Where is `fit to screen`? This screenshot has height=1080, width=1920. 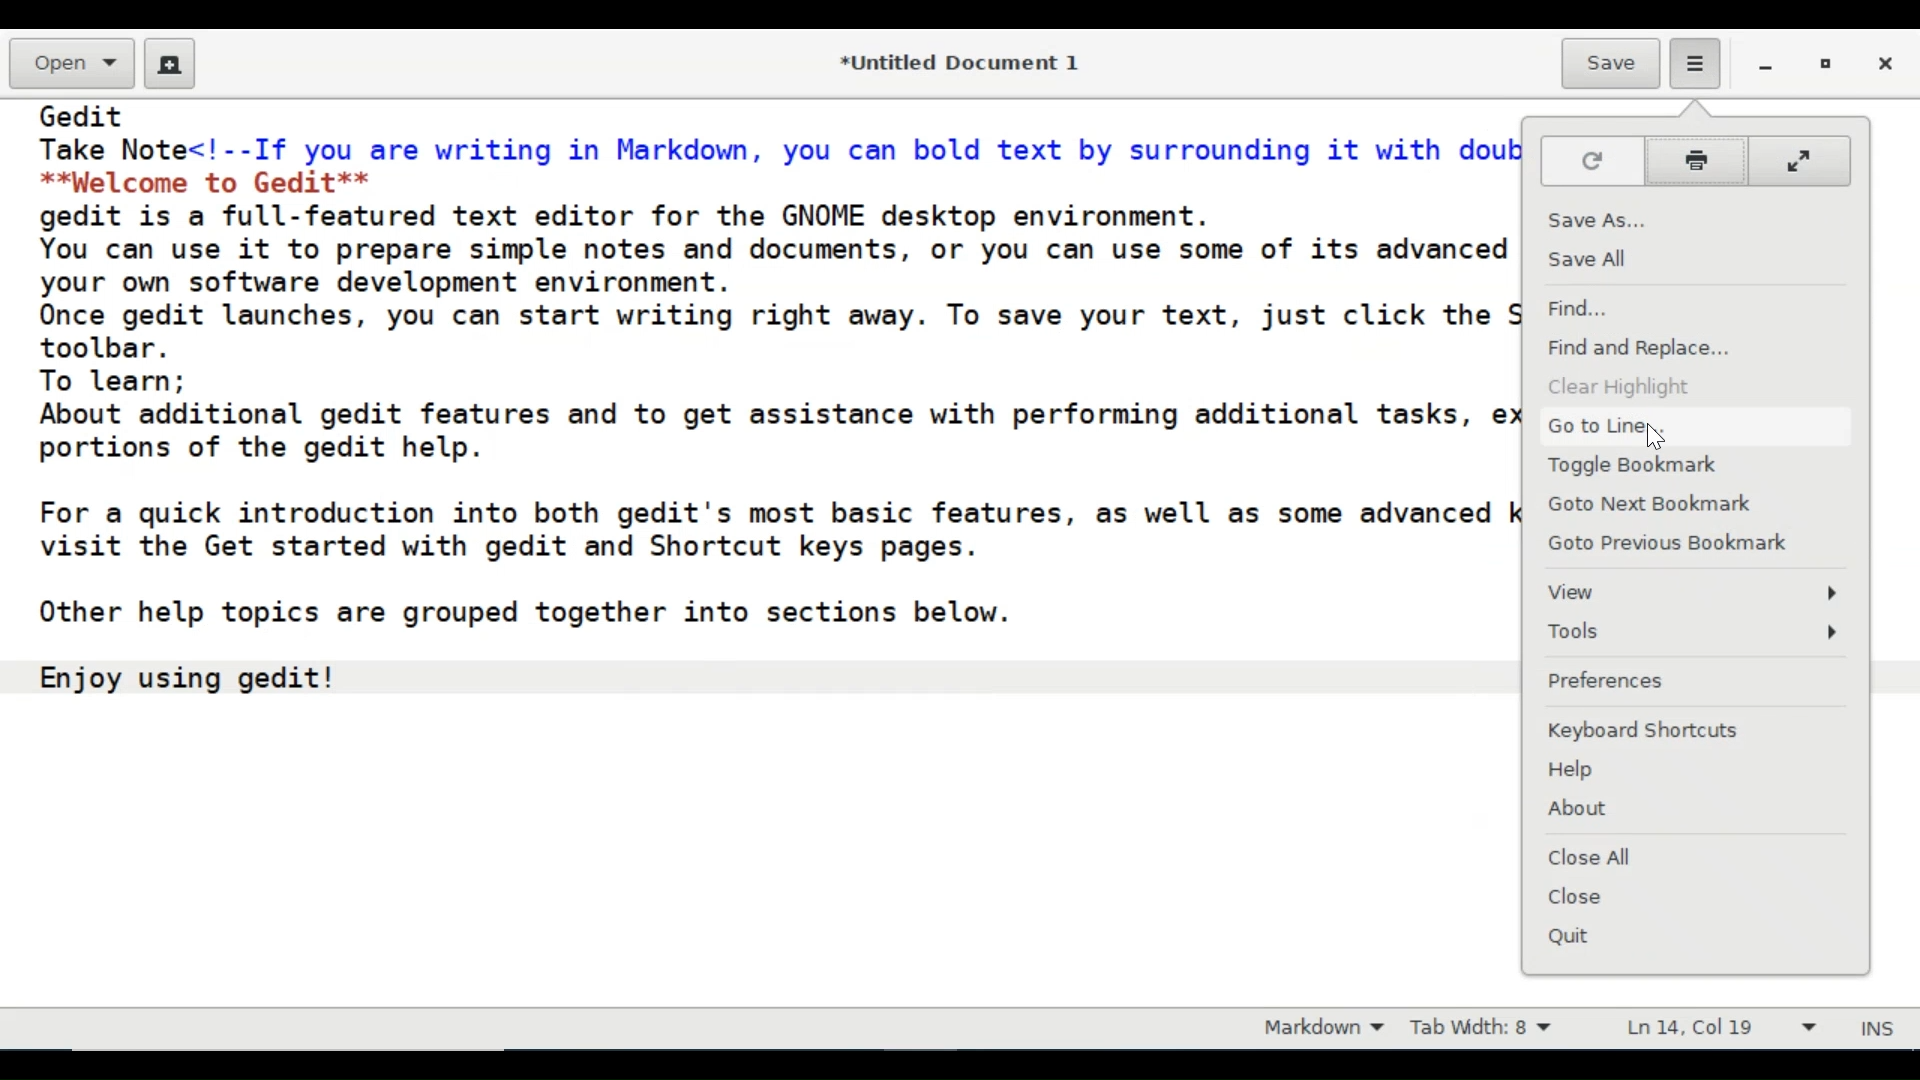
fit to screen is located at coordinates (1803, 160).